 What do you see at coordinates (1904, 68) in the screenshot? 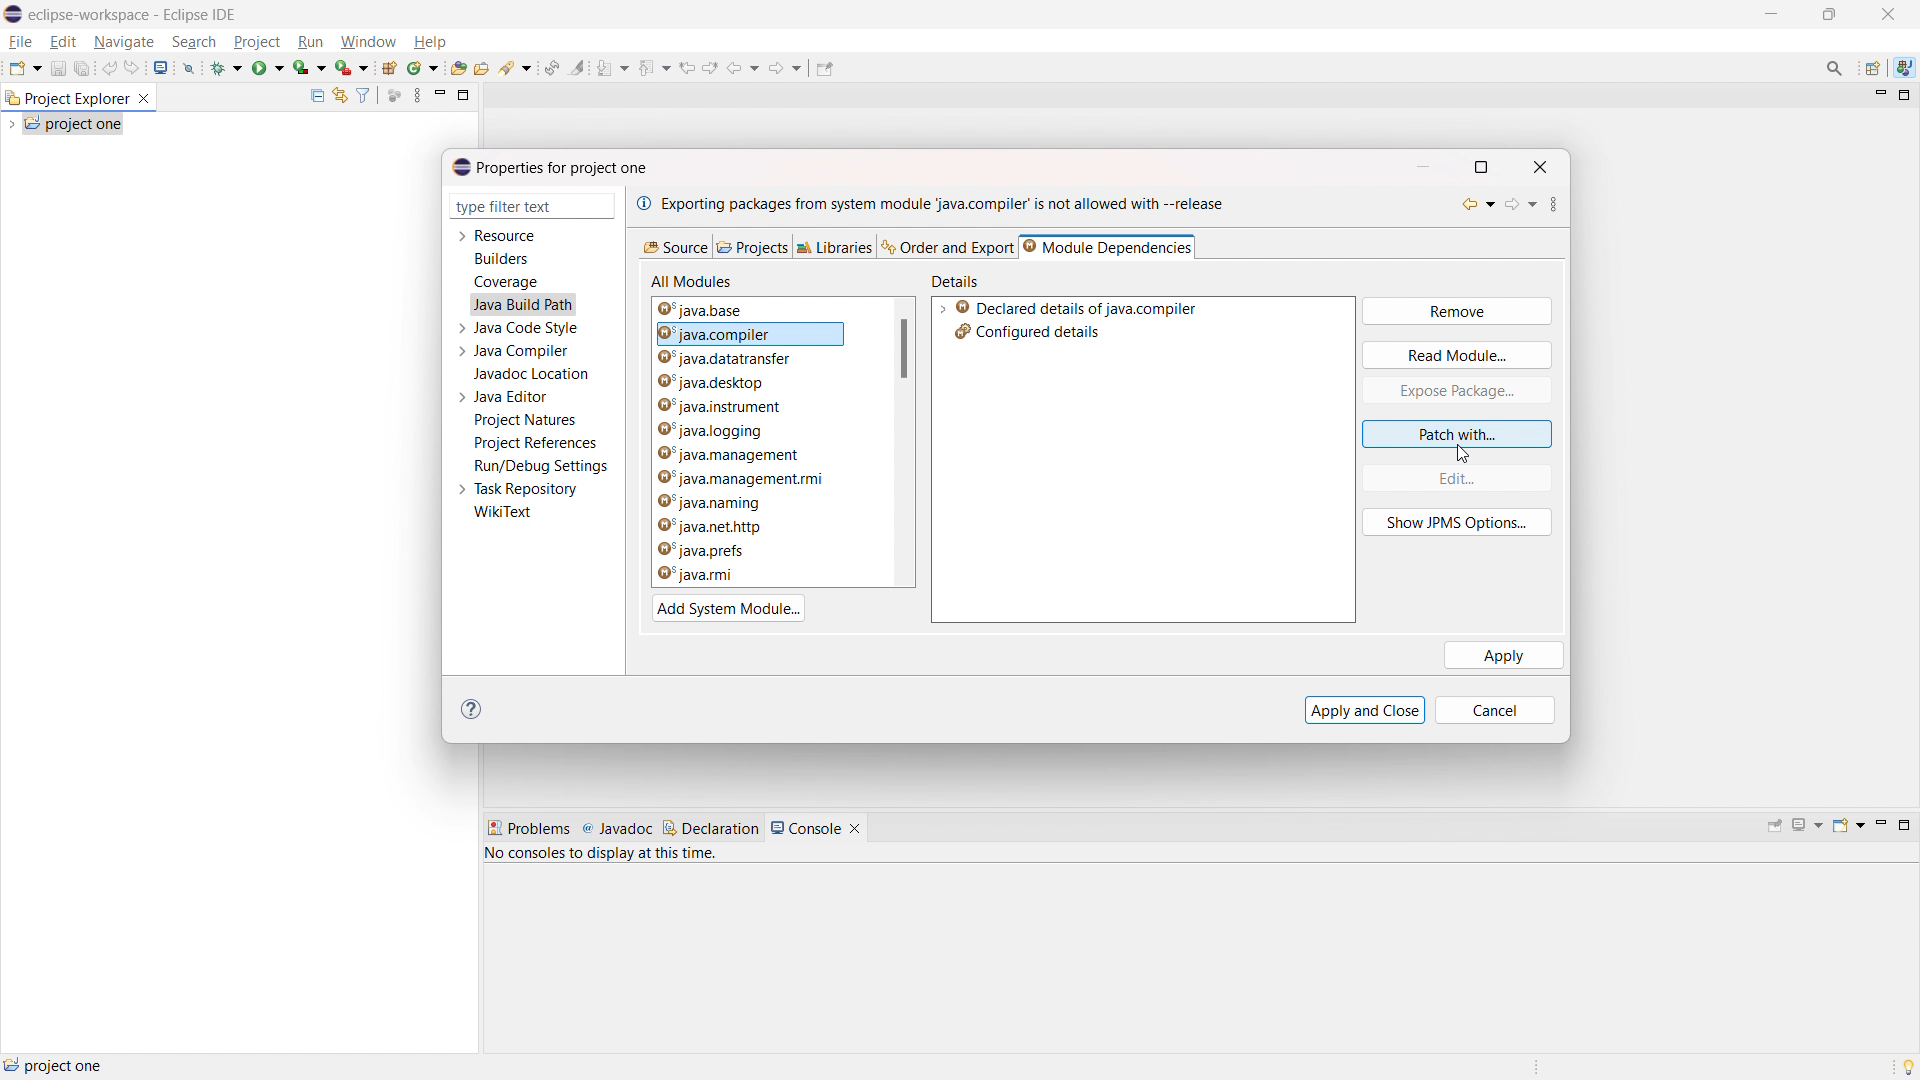
I see `java` at bounding box center [1904, 68].